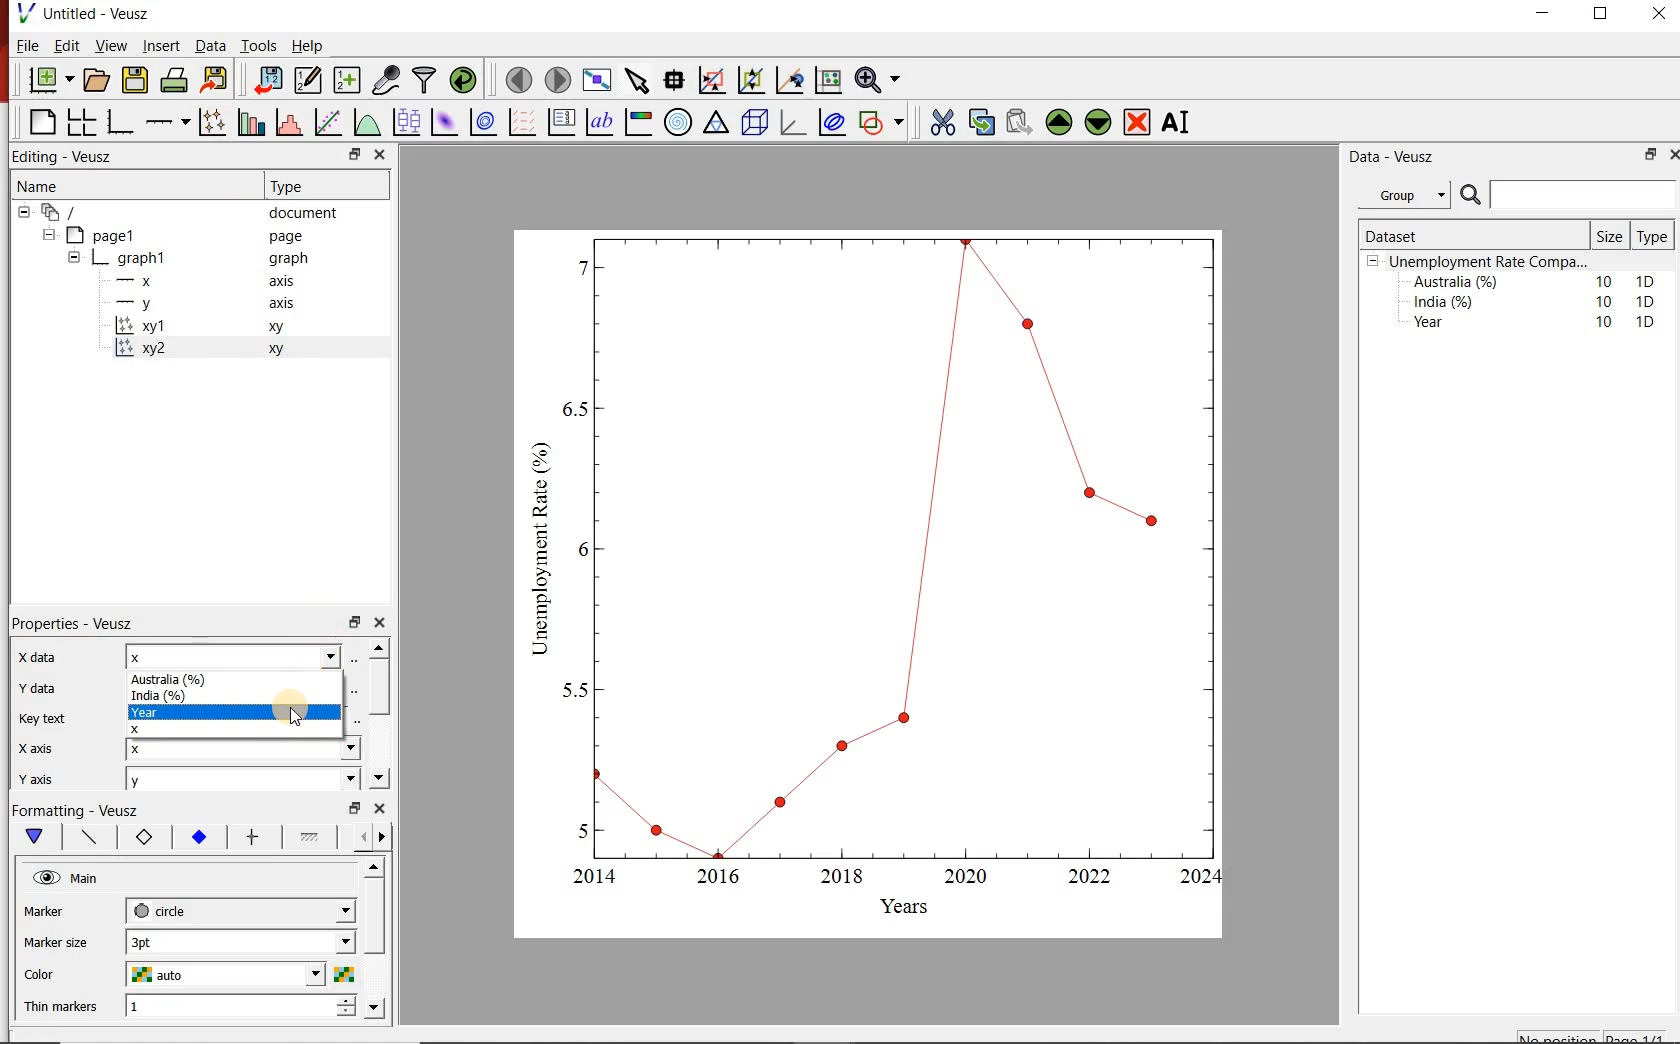 The width and height of the screenshot is (1680, 1044). What do you see at coordinates (1536, 281) in the screenshot?
I see `Australia (%) 10 1D` at bounding box center [1536, 281].